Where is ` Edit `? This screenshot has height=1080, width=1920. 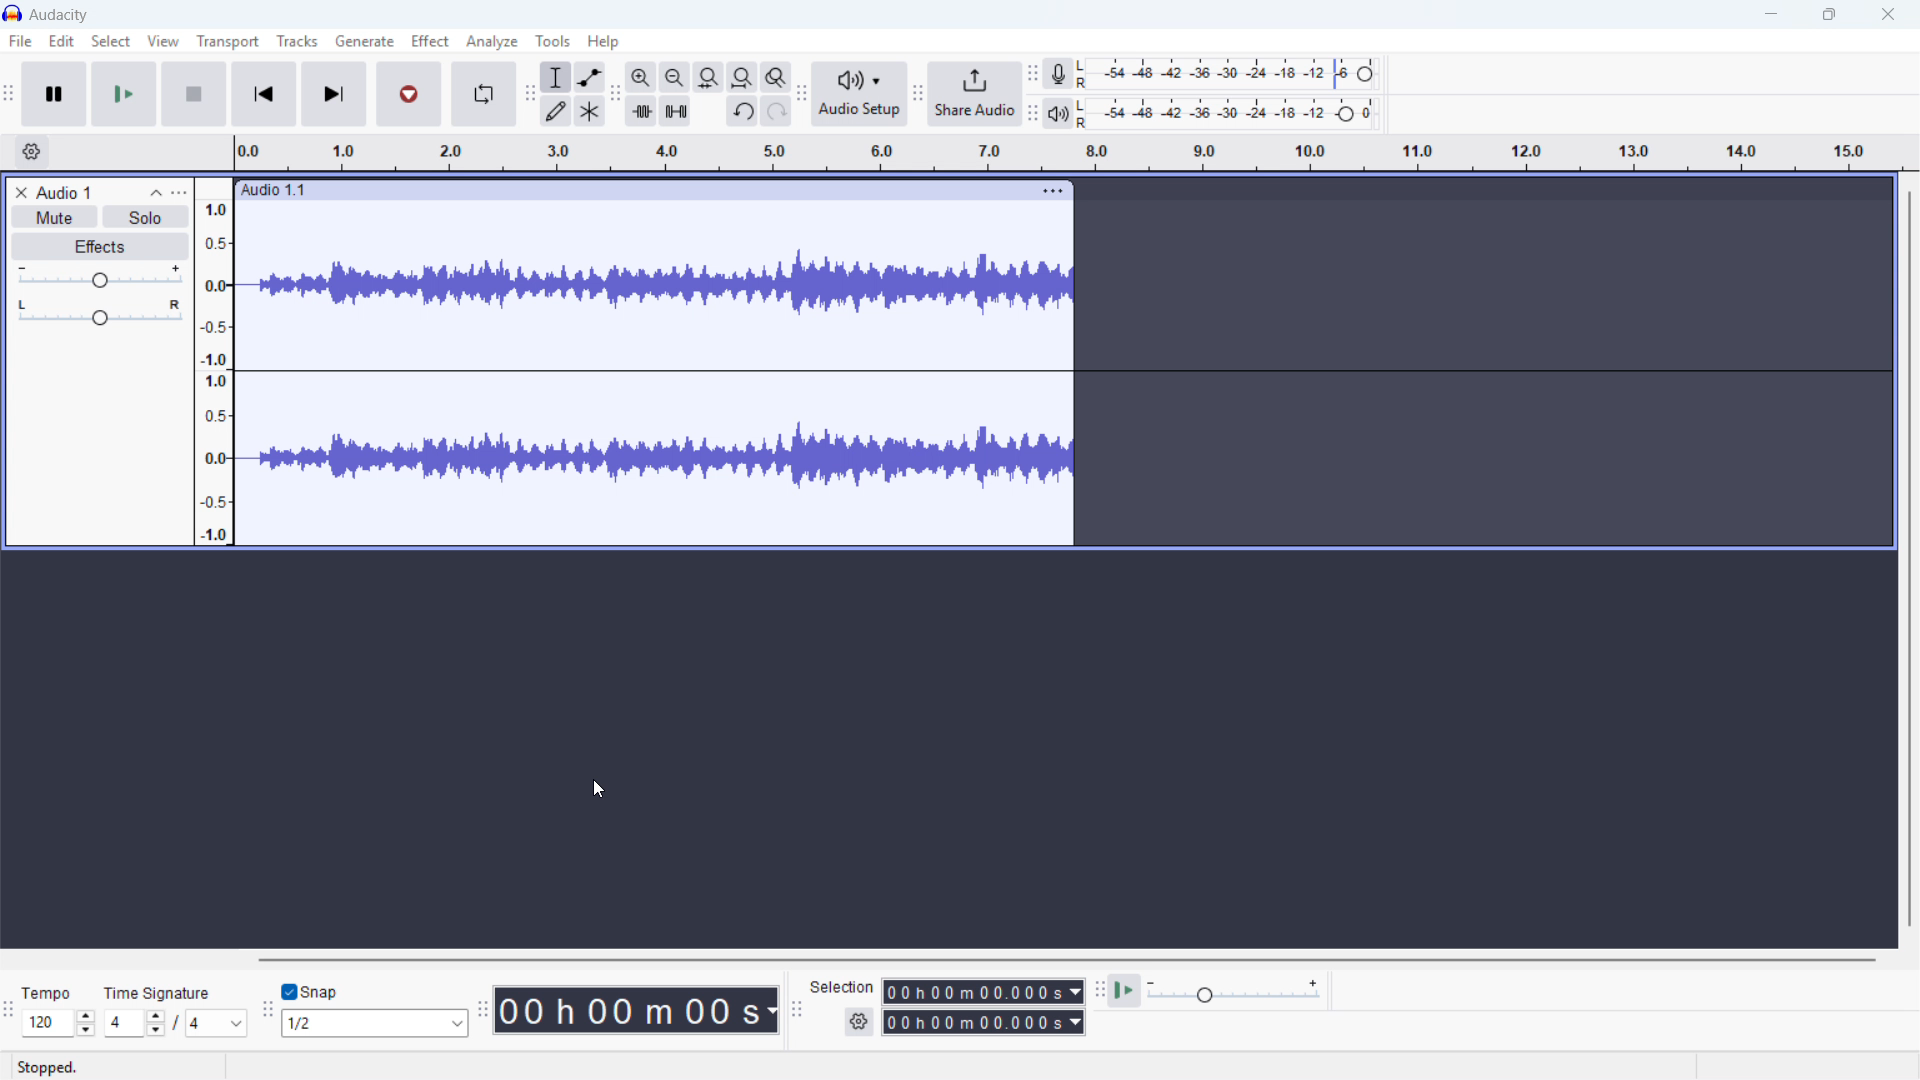
 Edit  is located at coordinates (61, 42).